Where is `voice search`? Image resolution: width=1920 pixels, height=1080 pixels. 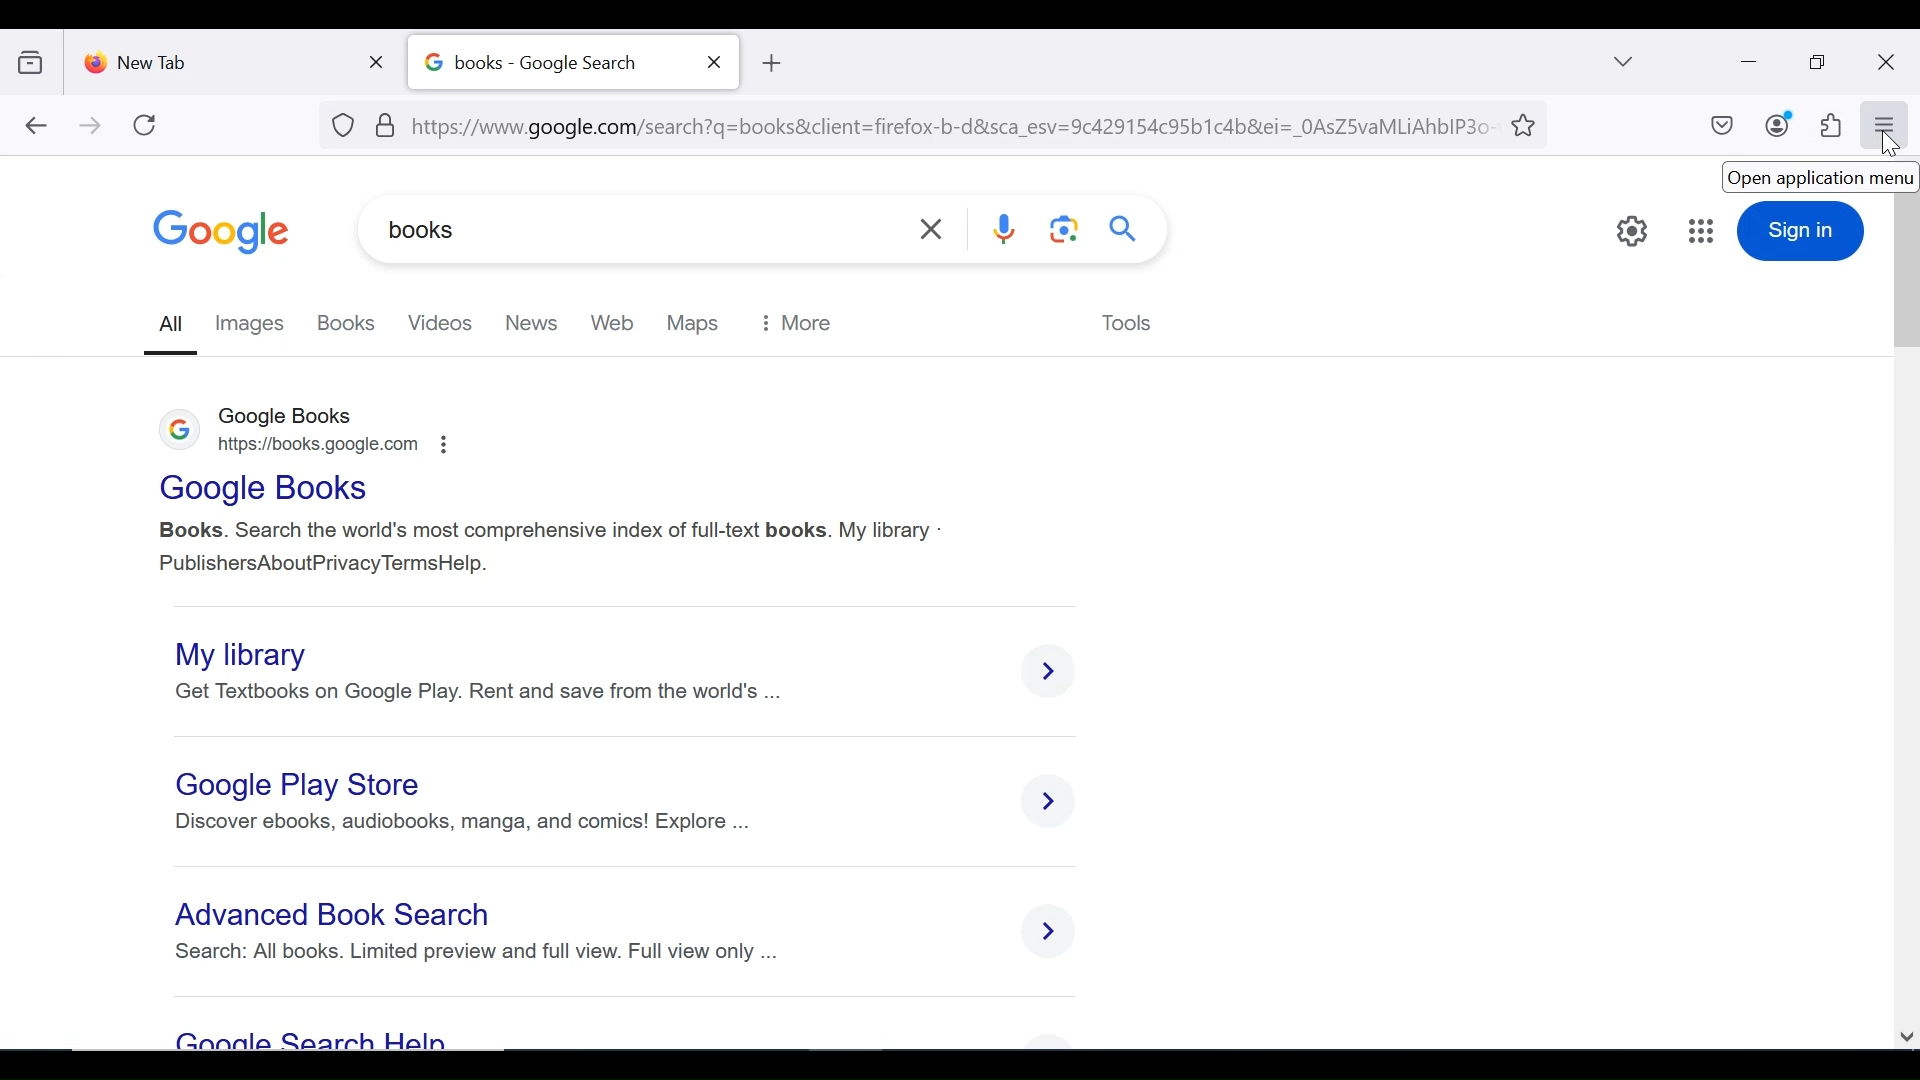 voice search is located at coordinates (1007, 232).